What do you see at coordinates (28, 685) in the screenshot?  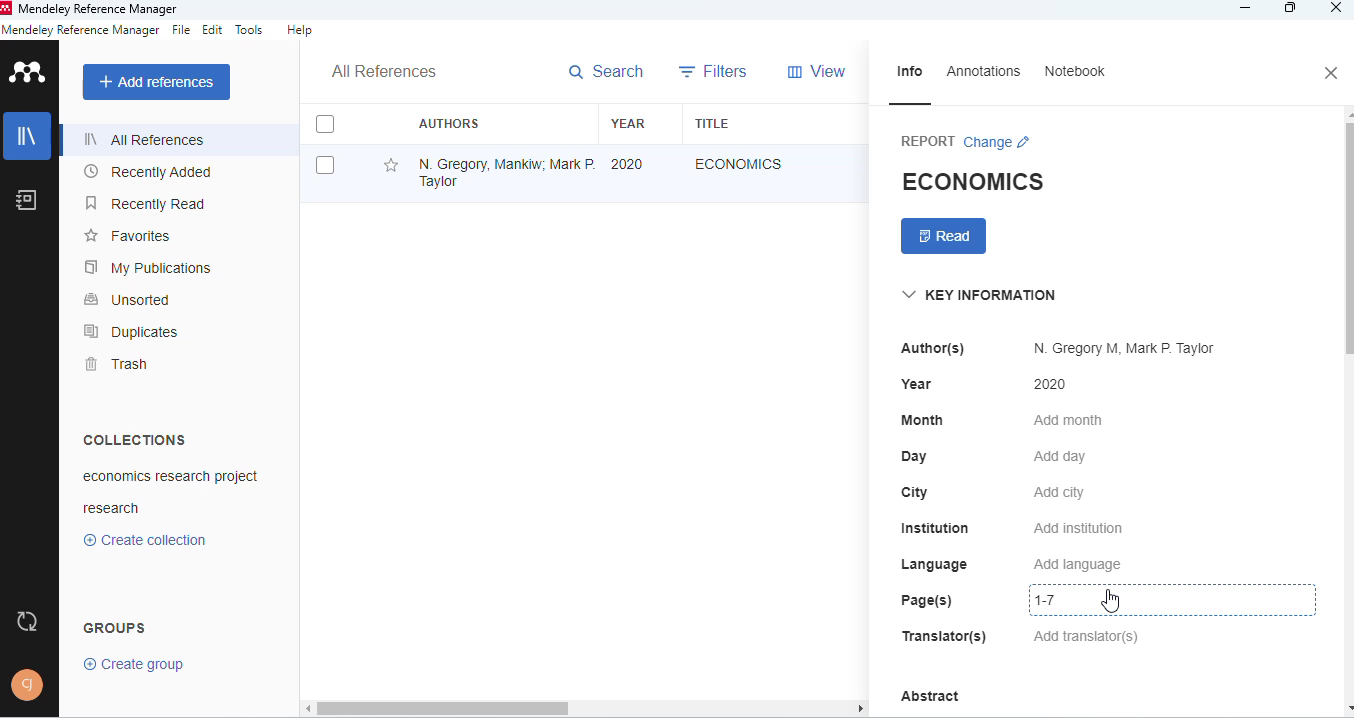 I see `profile` at bounding box center [28, 685].